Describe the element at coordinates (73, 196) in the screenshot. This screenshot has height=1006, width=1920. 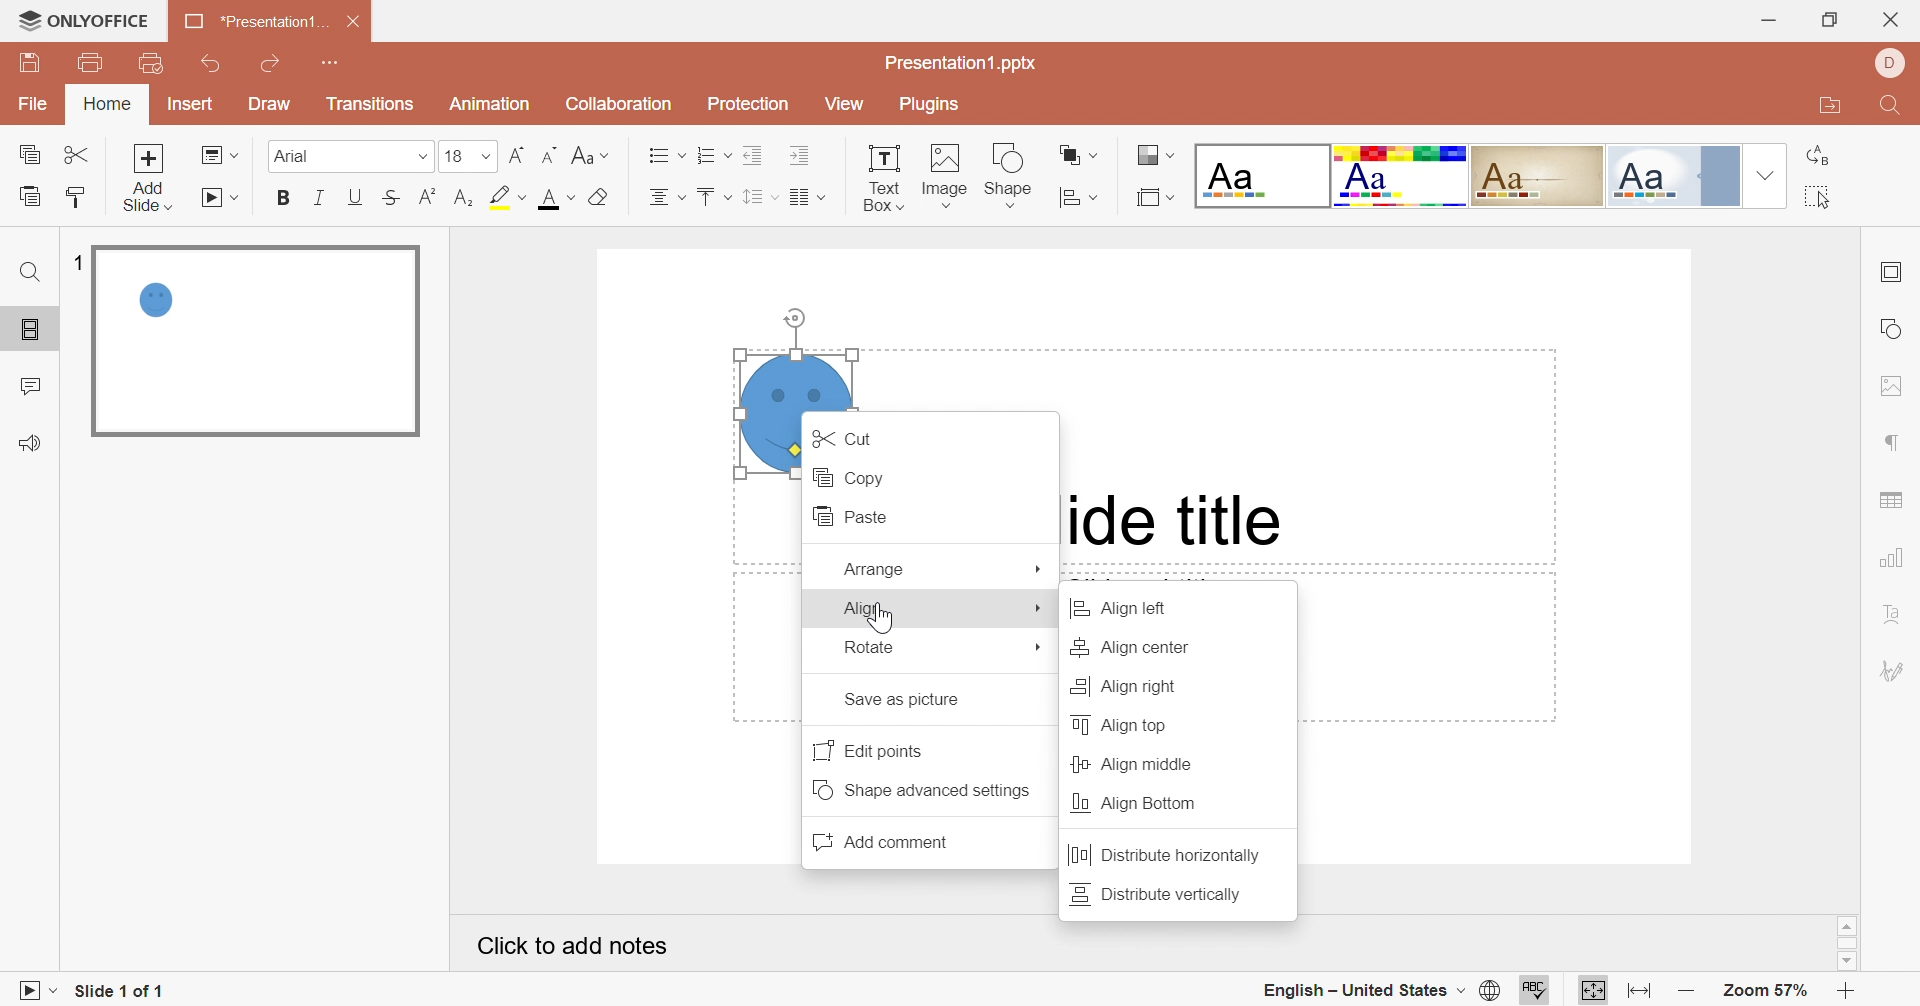
I see `Copy style` at that location.